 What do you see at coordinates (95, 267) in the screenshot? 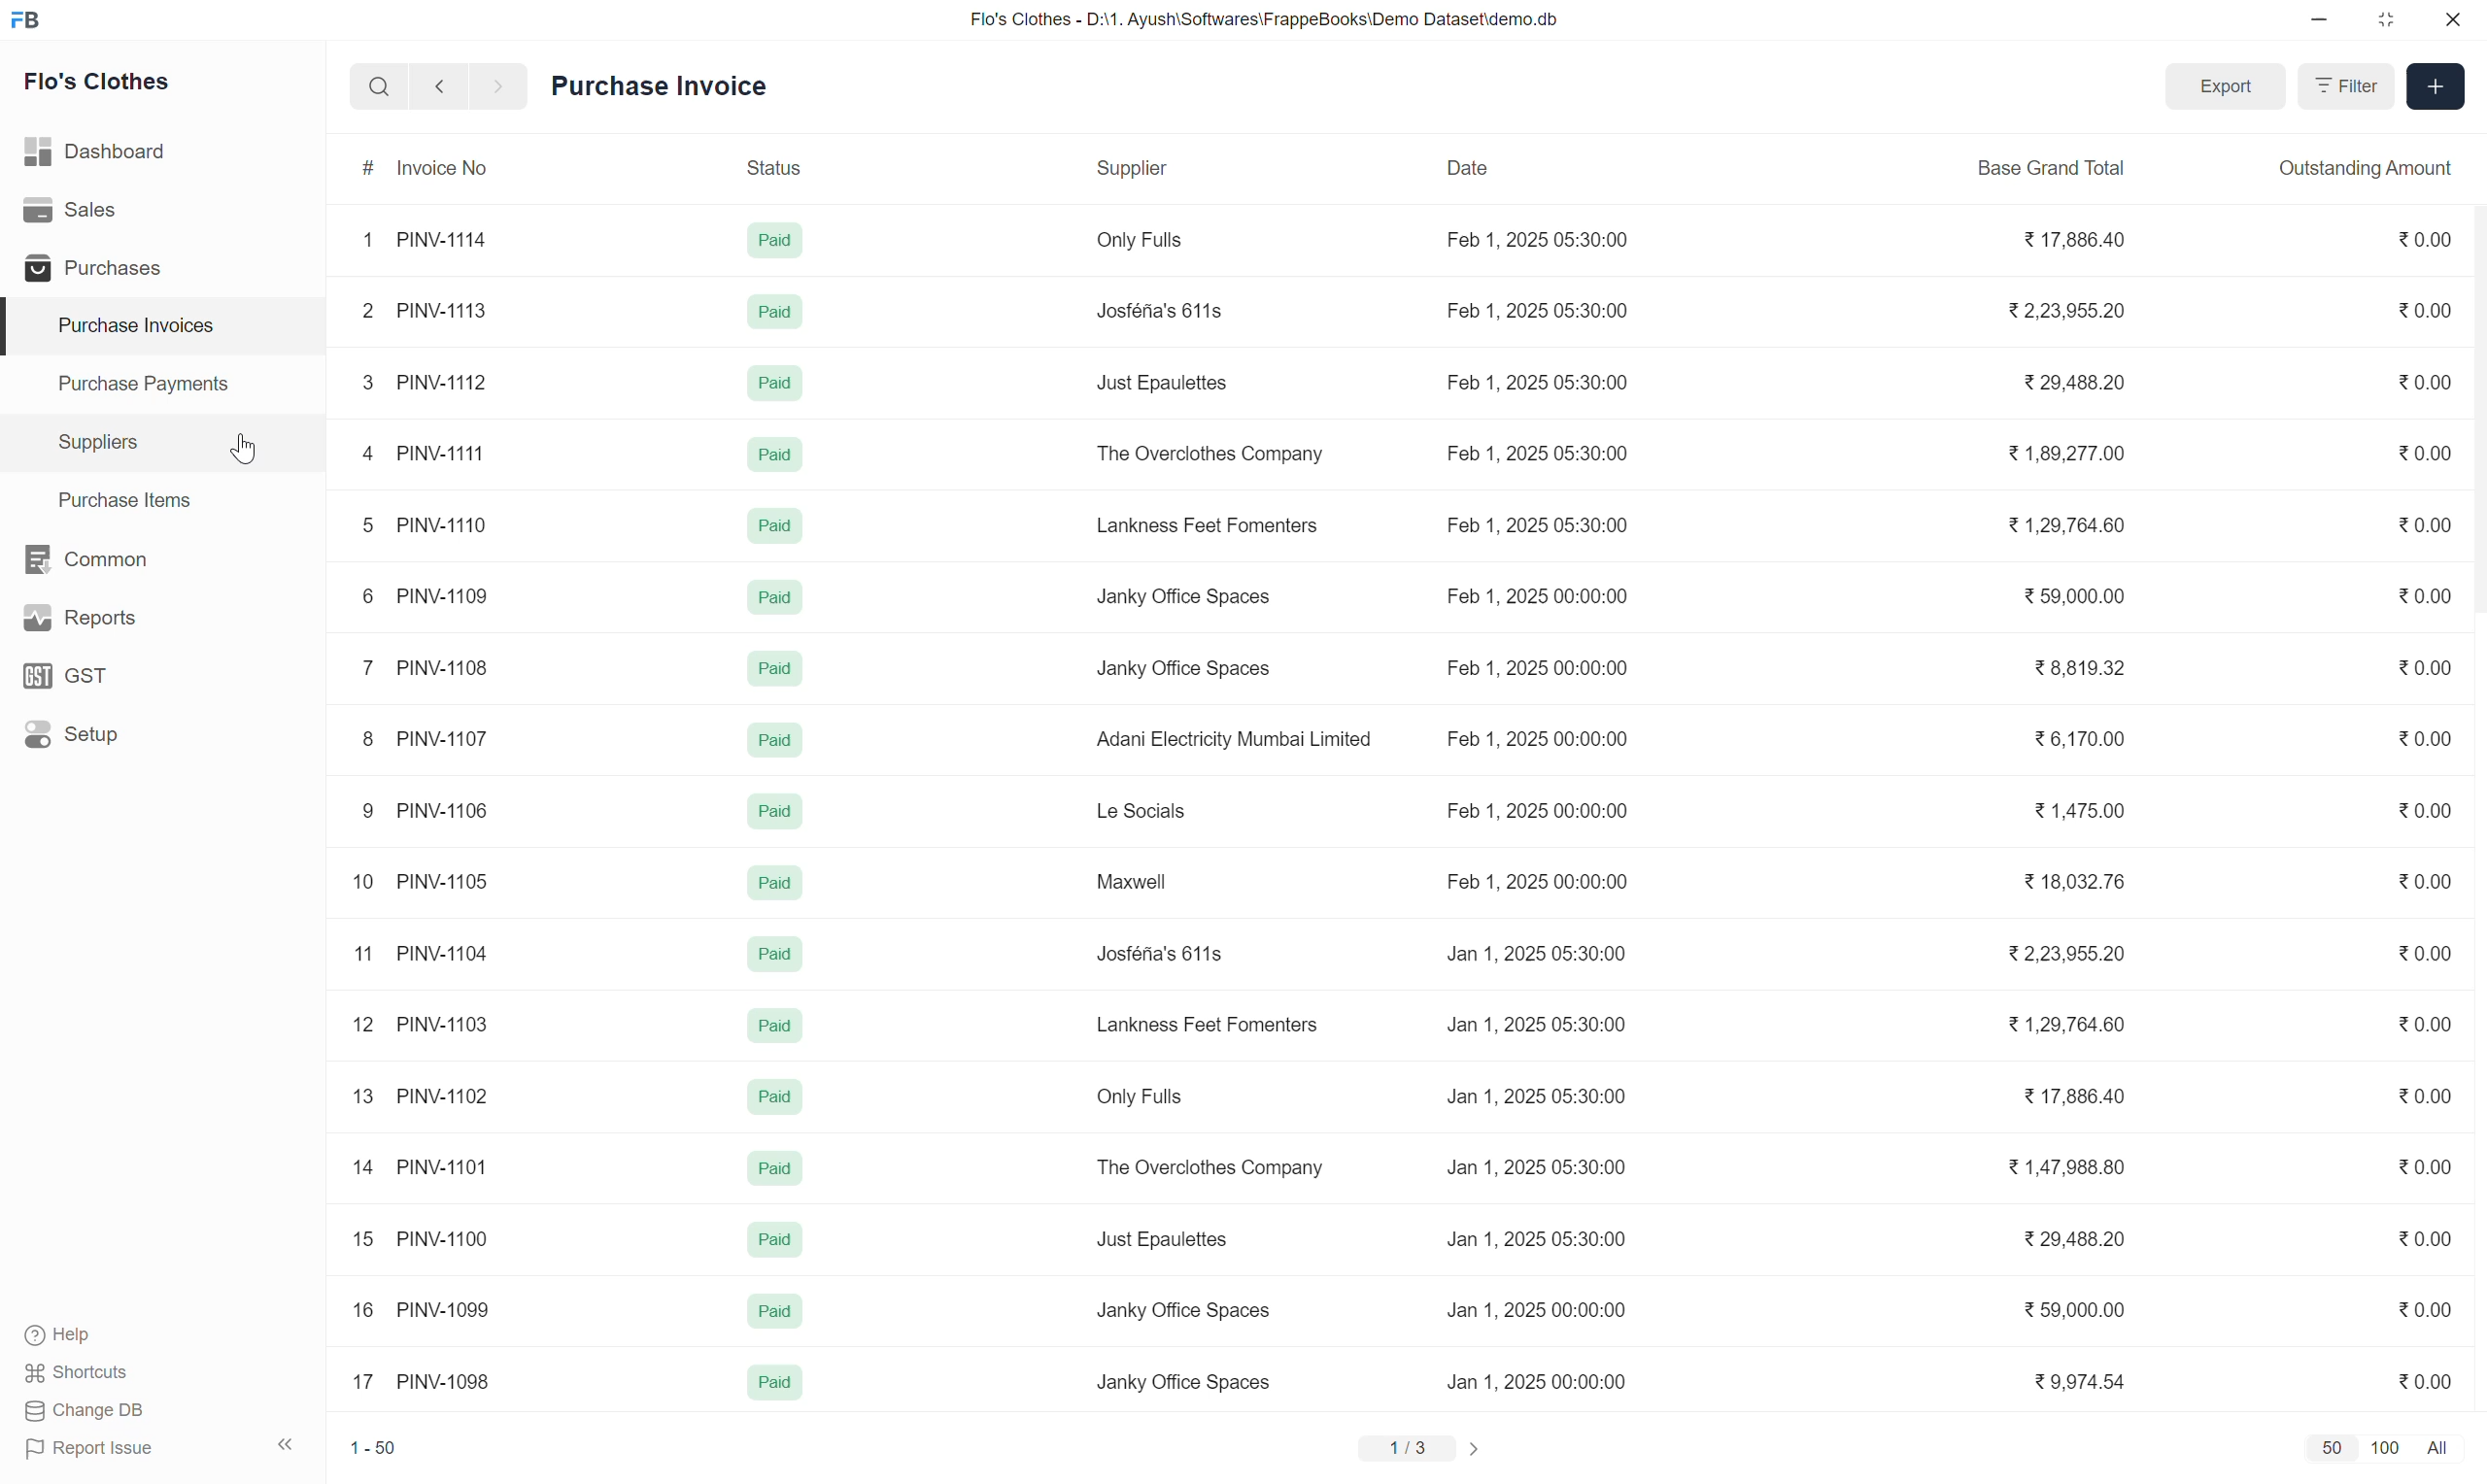
I see `Purchases` at bounding box center [95, 267].